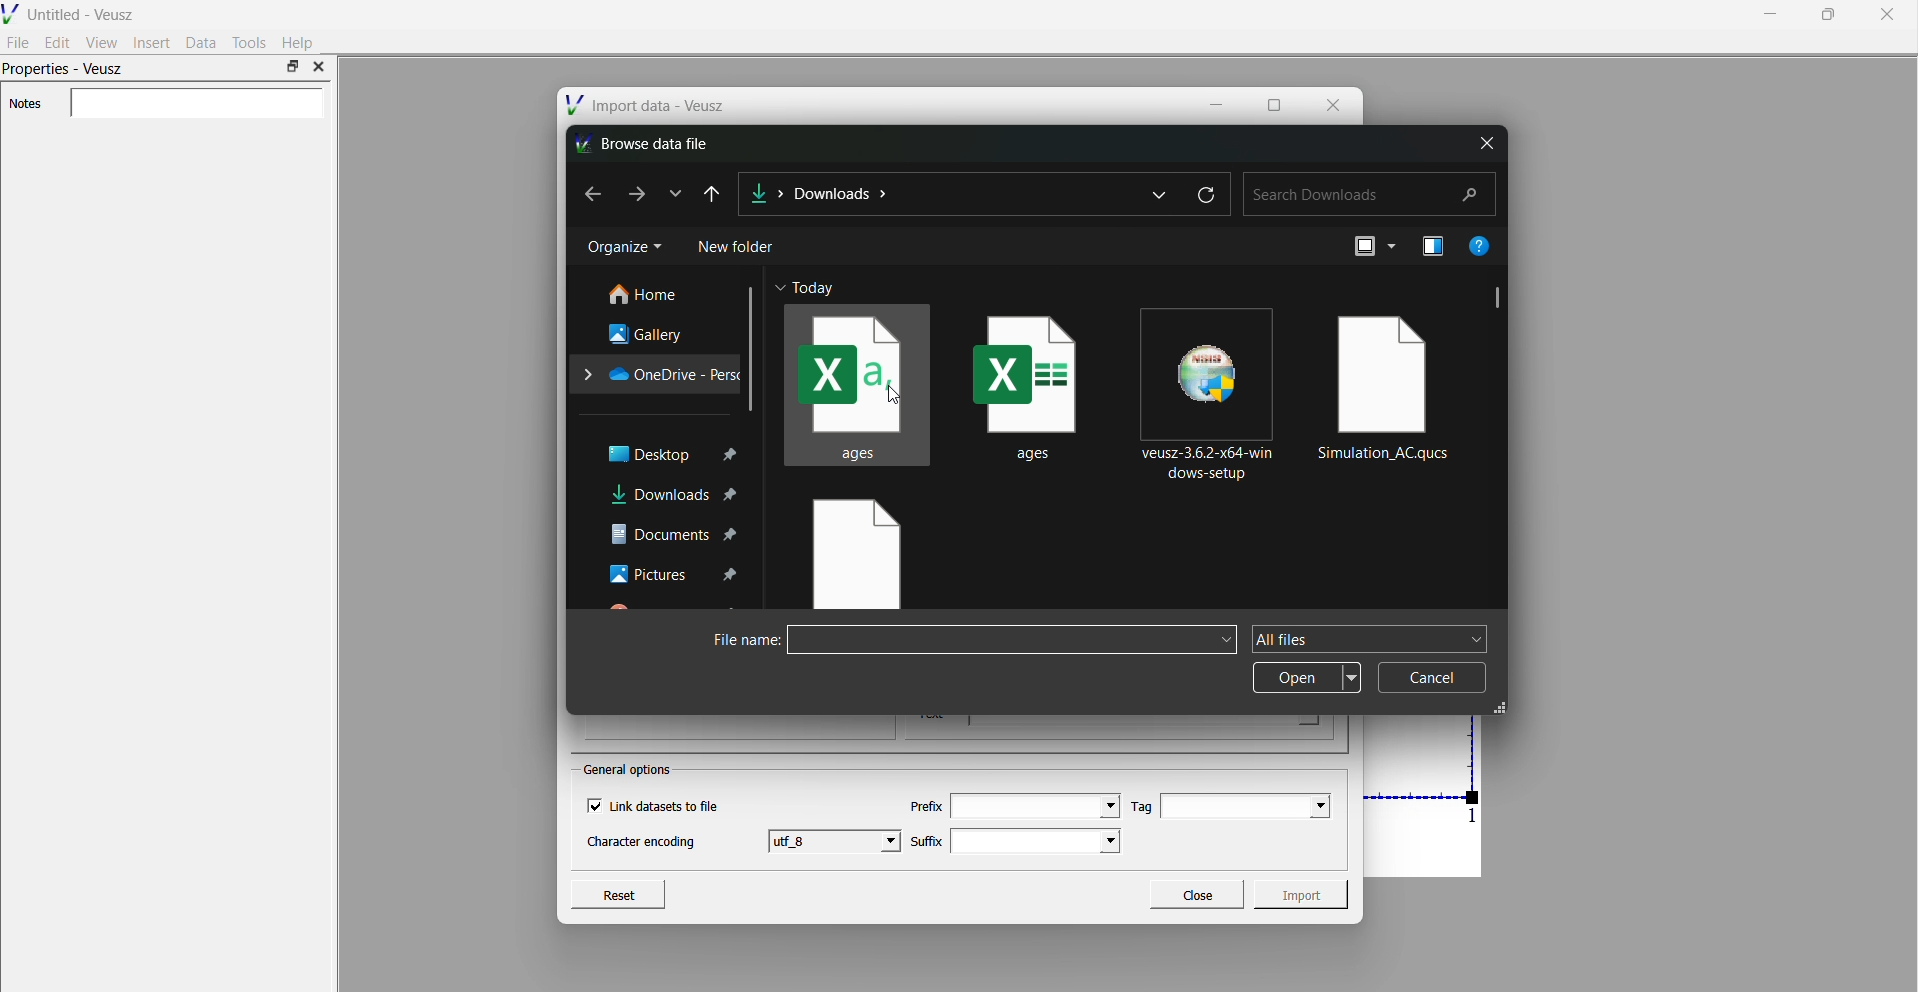 The image size is (1918, 992). Describe the element at coordinates (1143, 806) in the screenshot. I see `Tag` at that location.